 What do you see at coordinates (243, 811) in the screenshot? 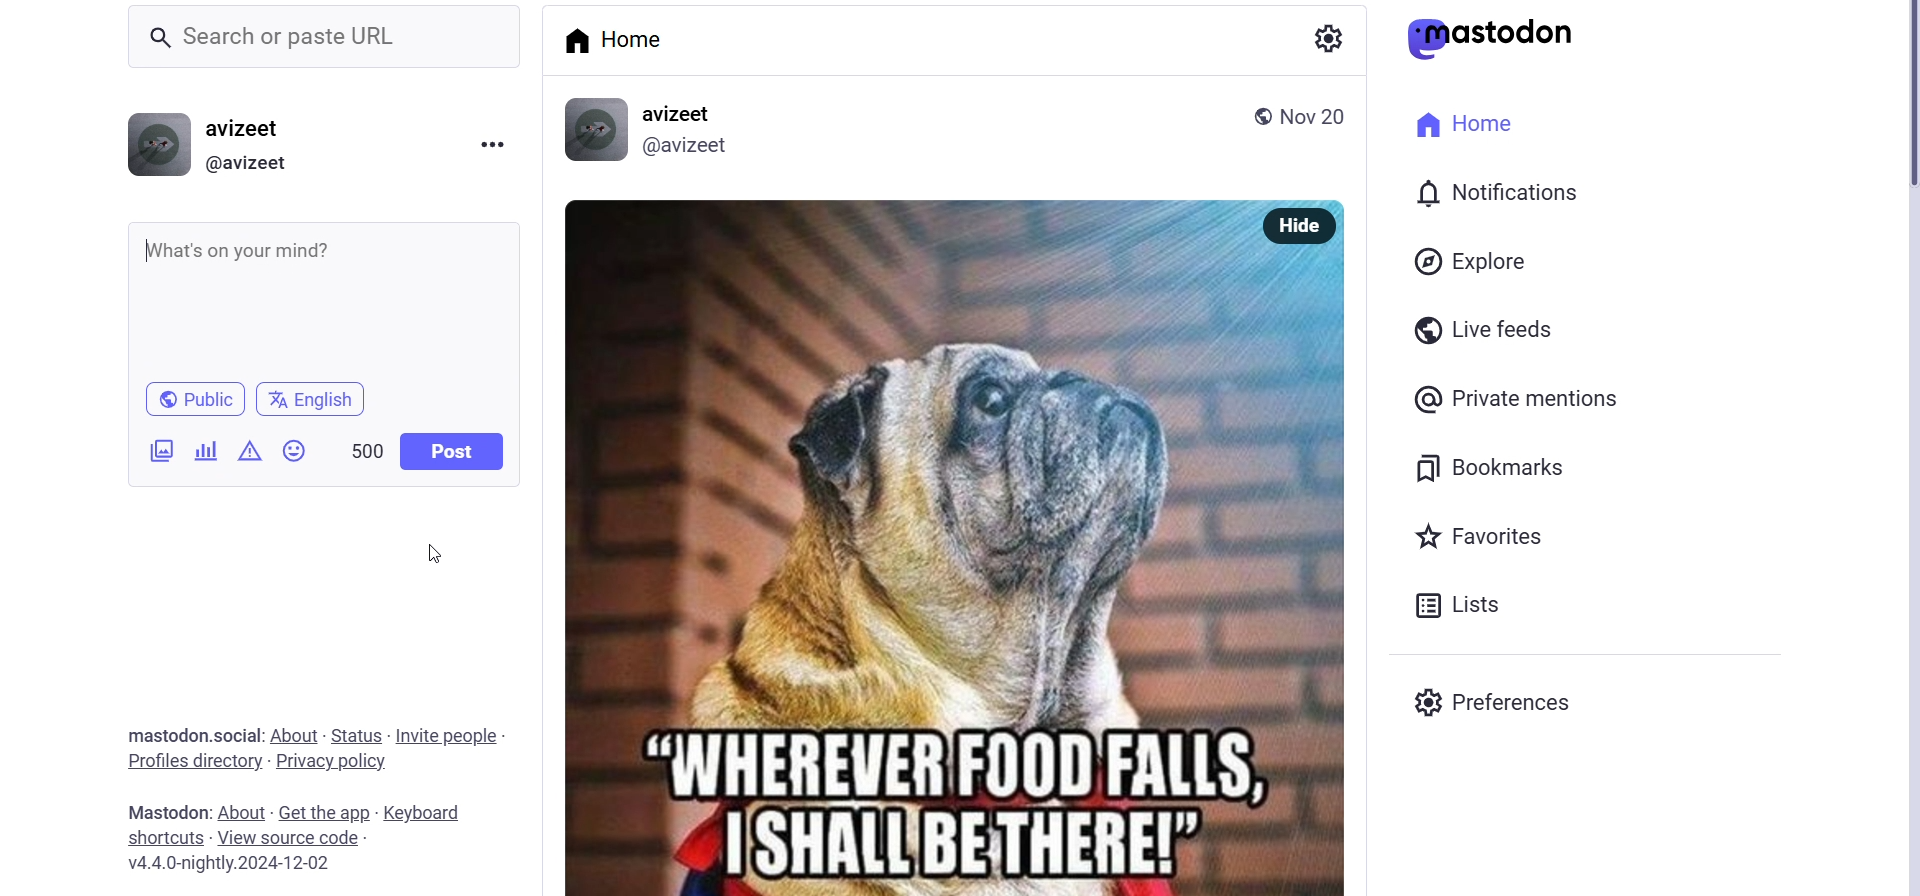
I see `about` at bounding box center [243, 811].